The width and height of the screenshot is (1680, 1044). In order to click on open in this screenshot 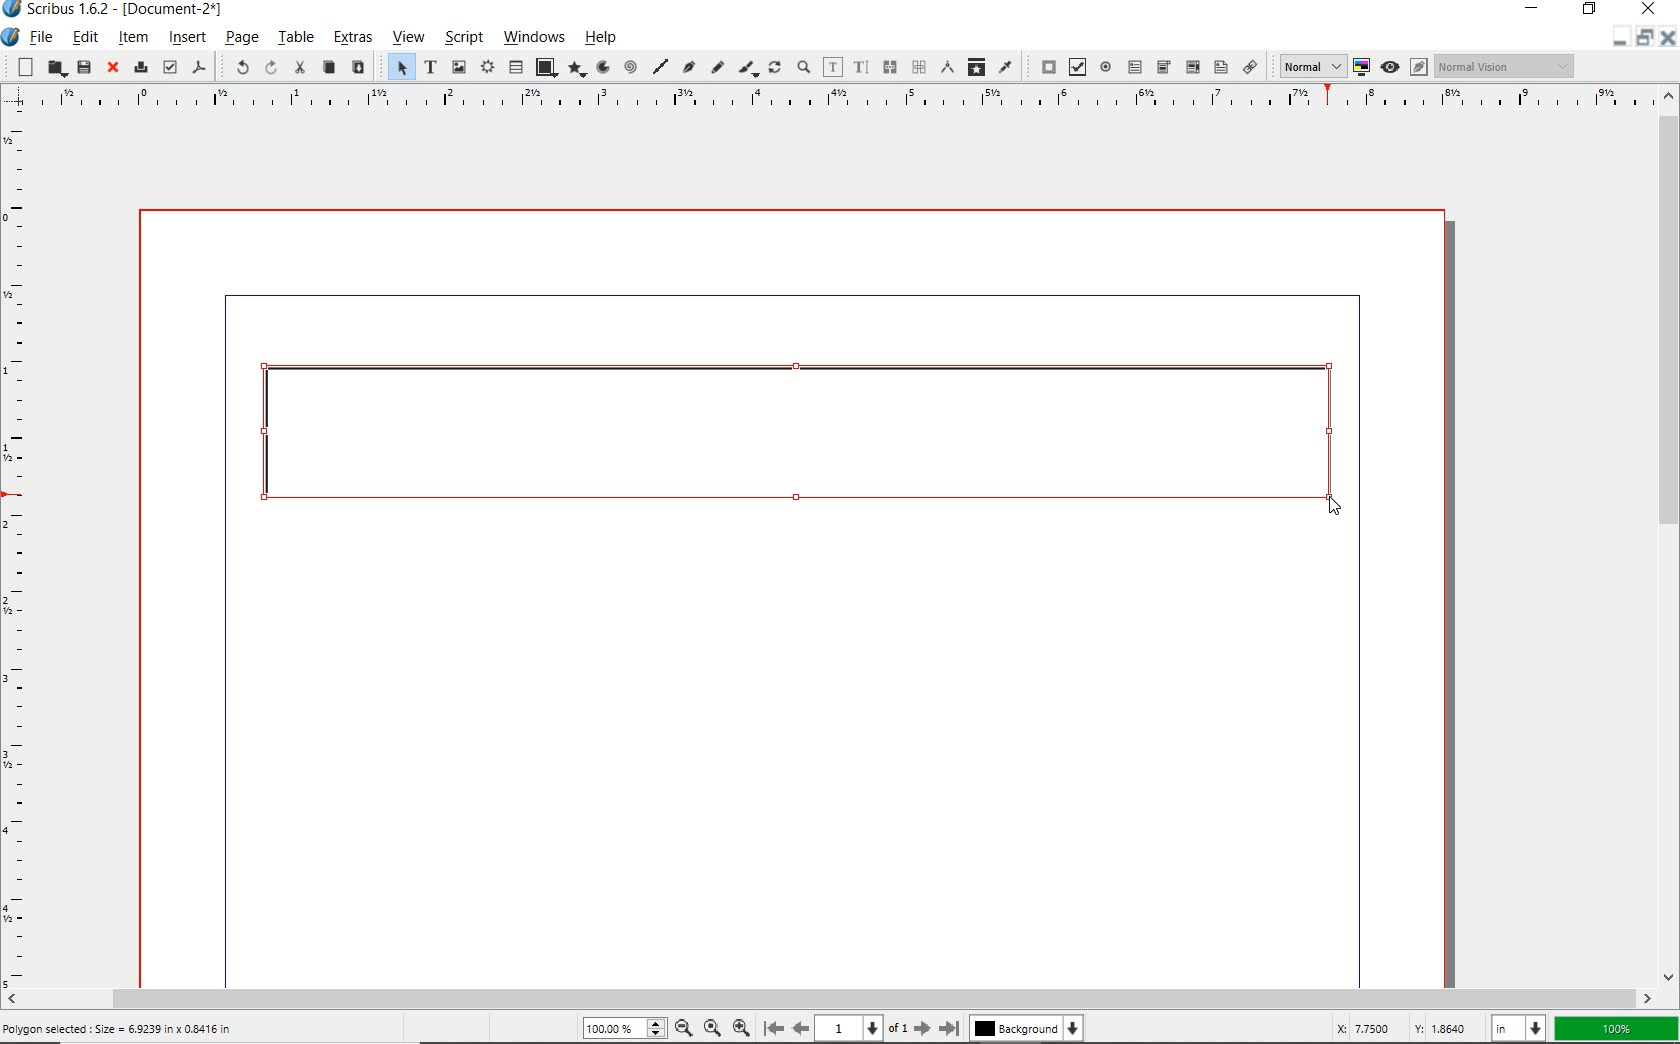, I will do `click(54, 68)`.